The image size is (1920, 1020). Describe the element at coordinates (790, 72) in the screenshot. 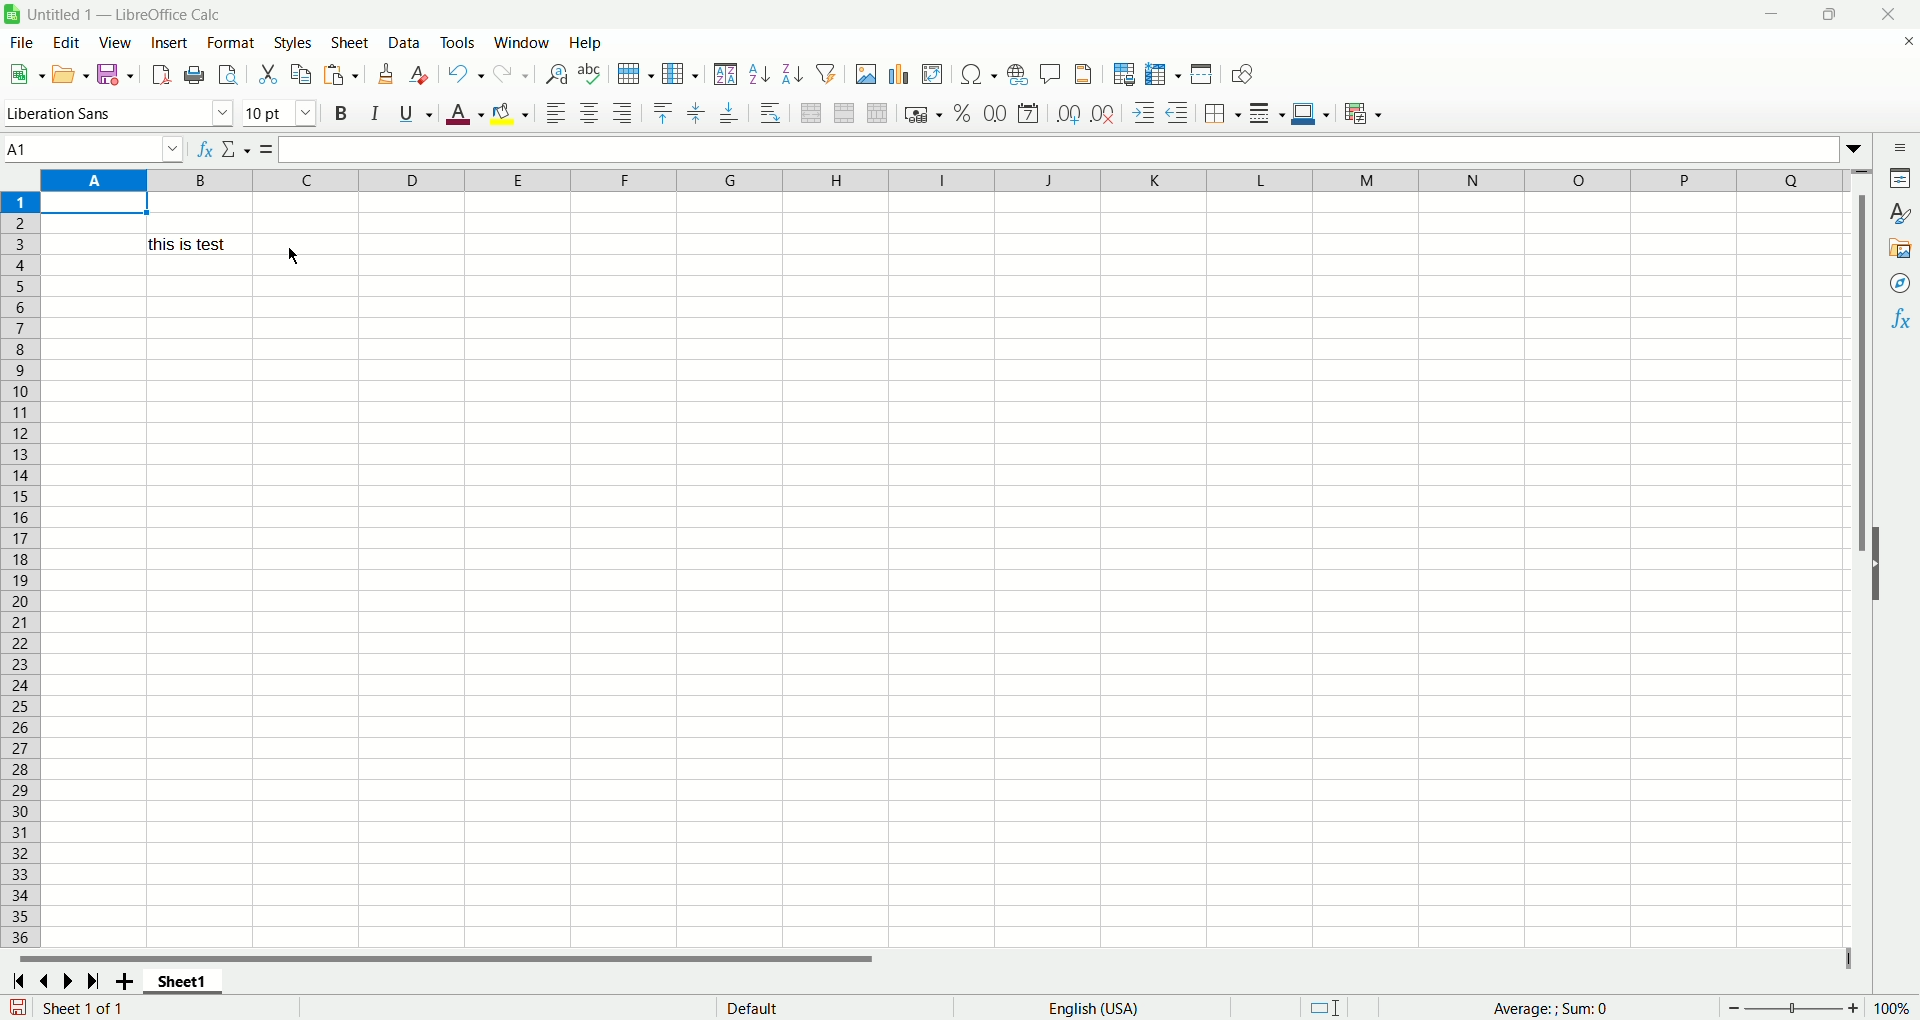

I see `sort descending` at that location.